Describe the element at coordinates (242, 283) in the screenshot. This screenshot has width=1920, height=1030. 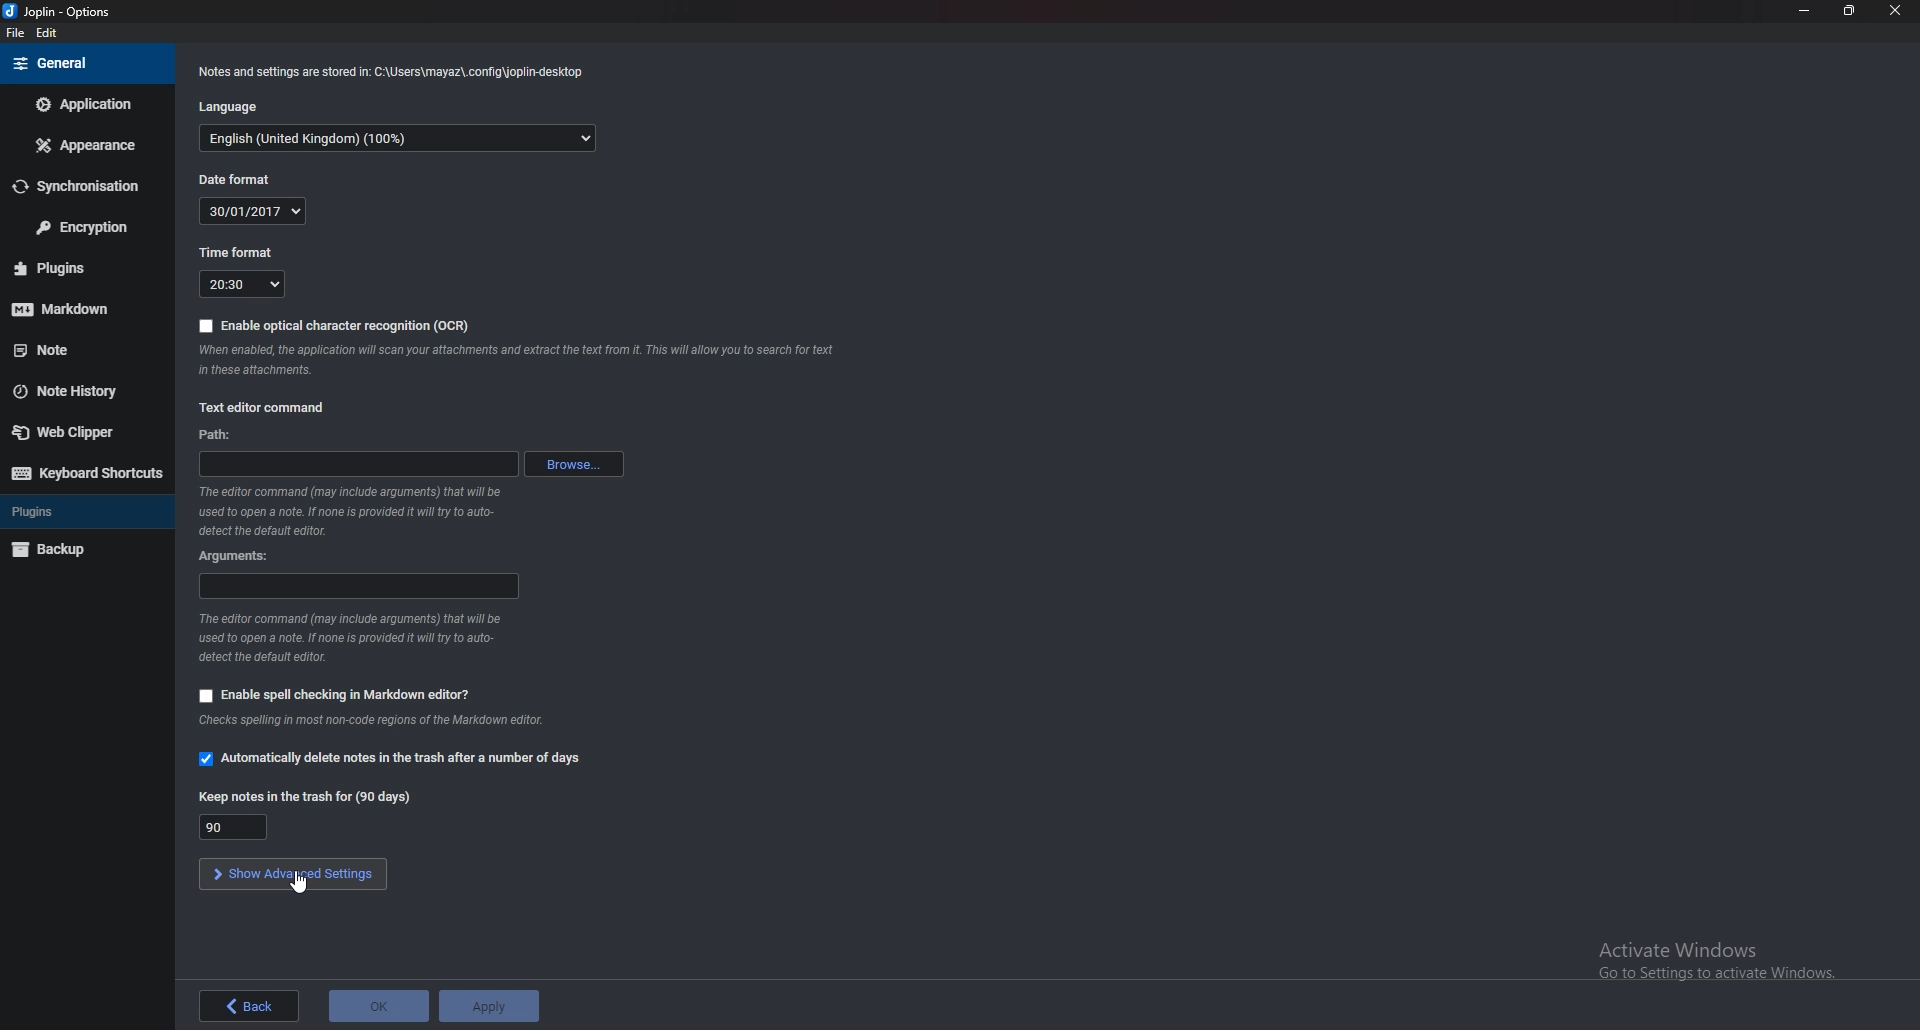
I see `20:30` at that location.